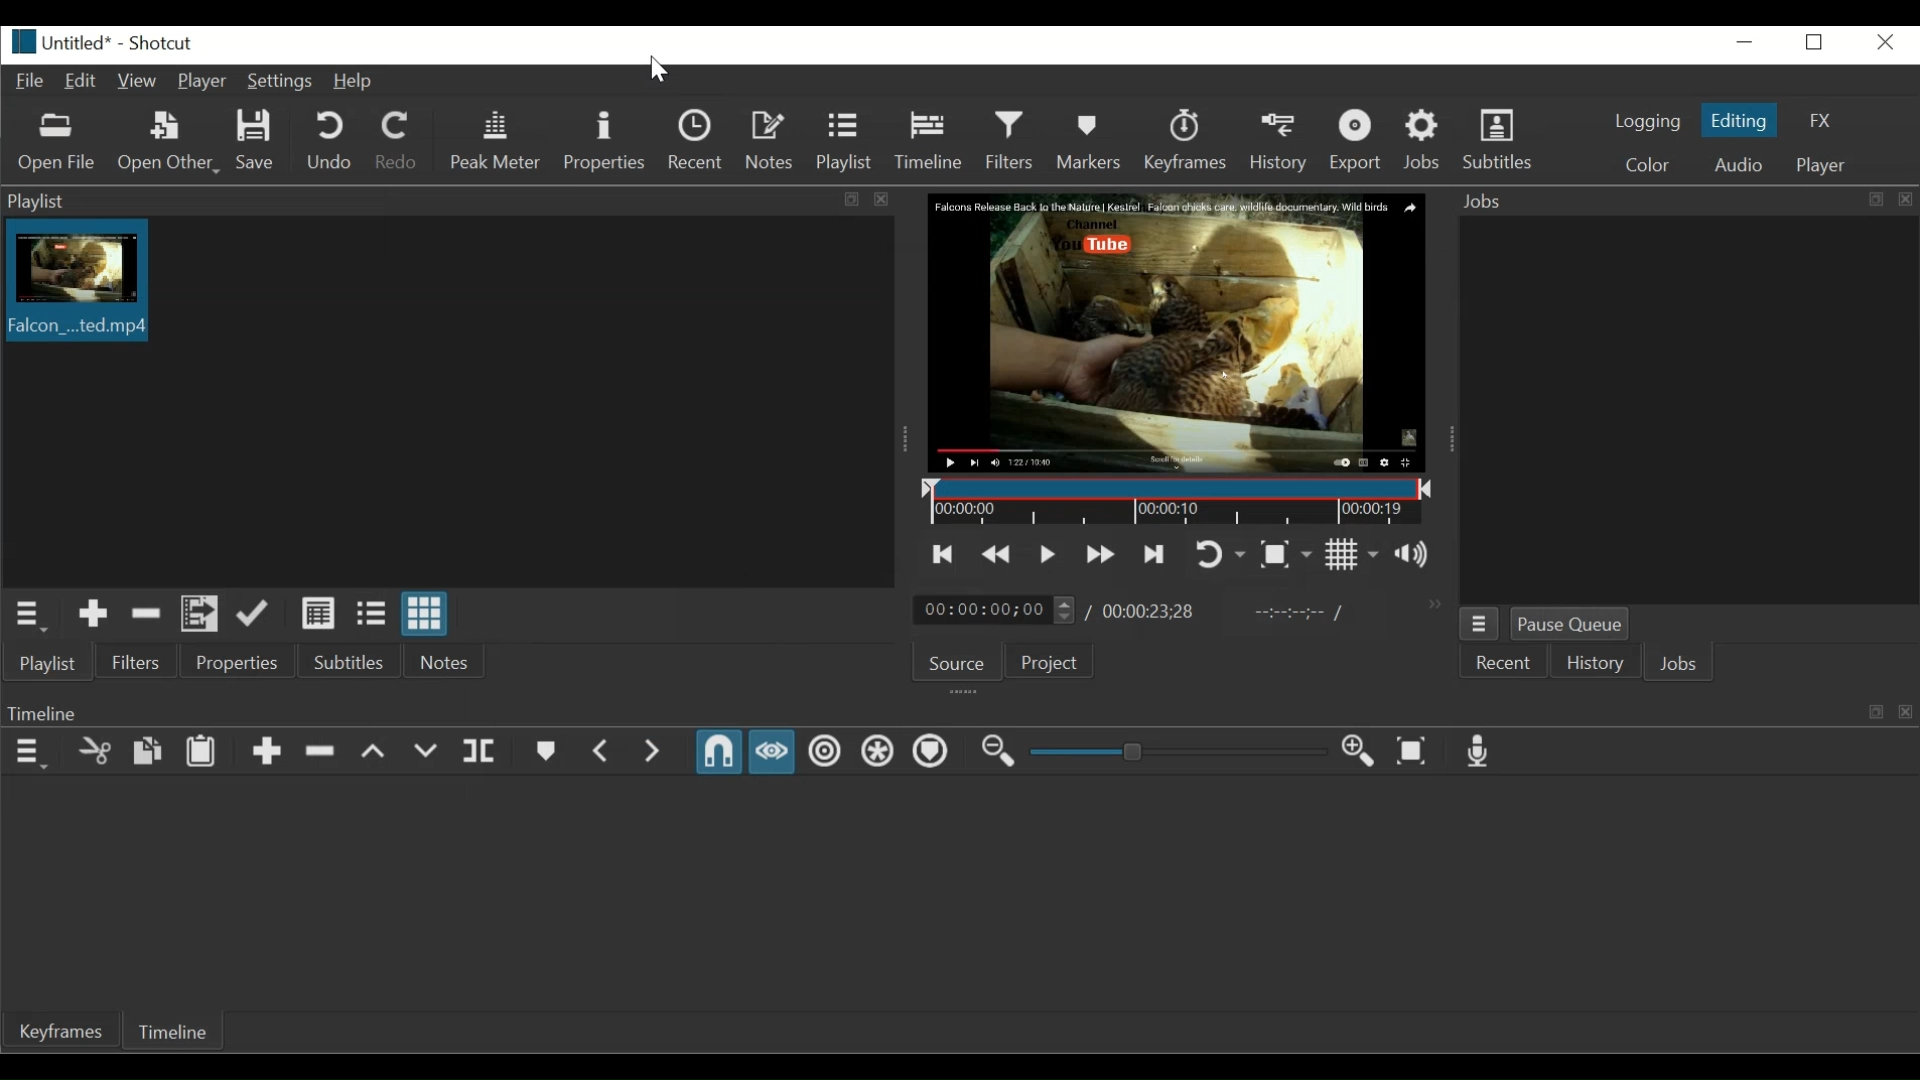 The height and width of the screenshot is (1080, 1920). Describe the element at coordinates (877, 754) in the screenshot. I see `Ripple all tracks` at that location.